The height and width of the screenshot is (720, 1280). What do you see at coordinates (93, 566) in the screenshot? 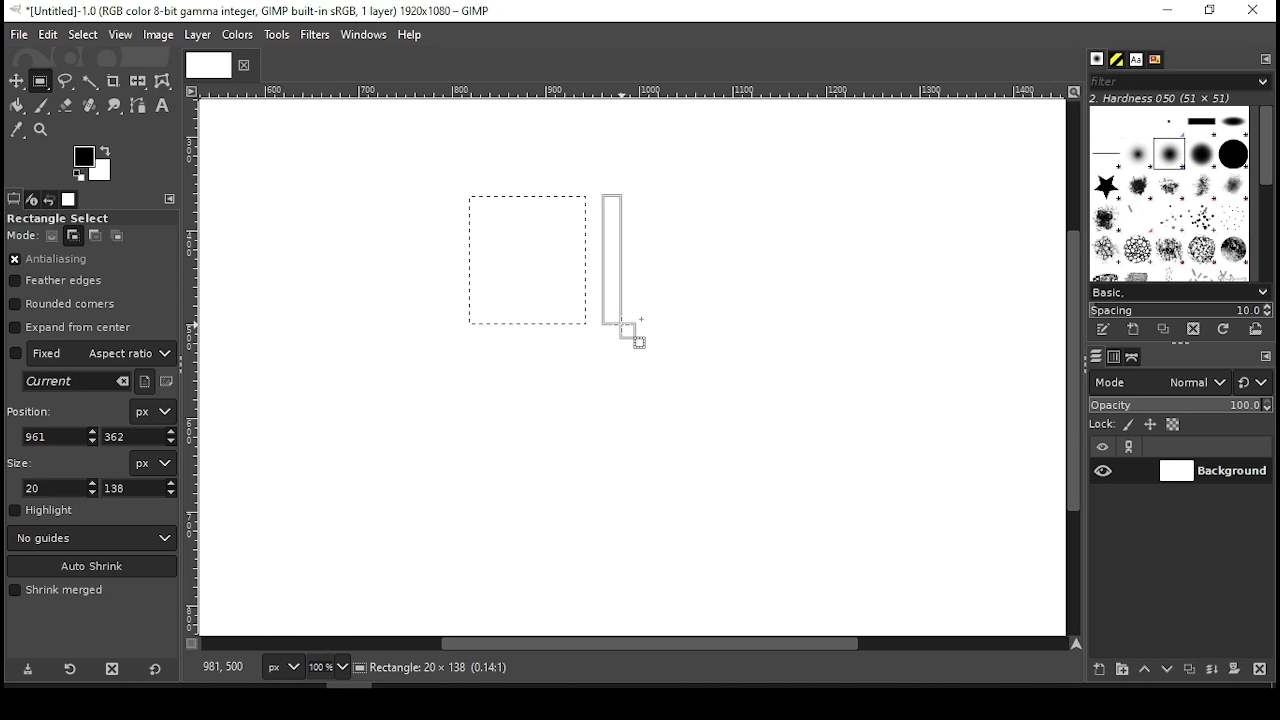
I see `auto shrink` at bounding box center [93, 566].